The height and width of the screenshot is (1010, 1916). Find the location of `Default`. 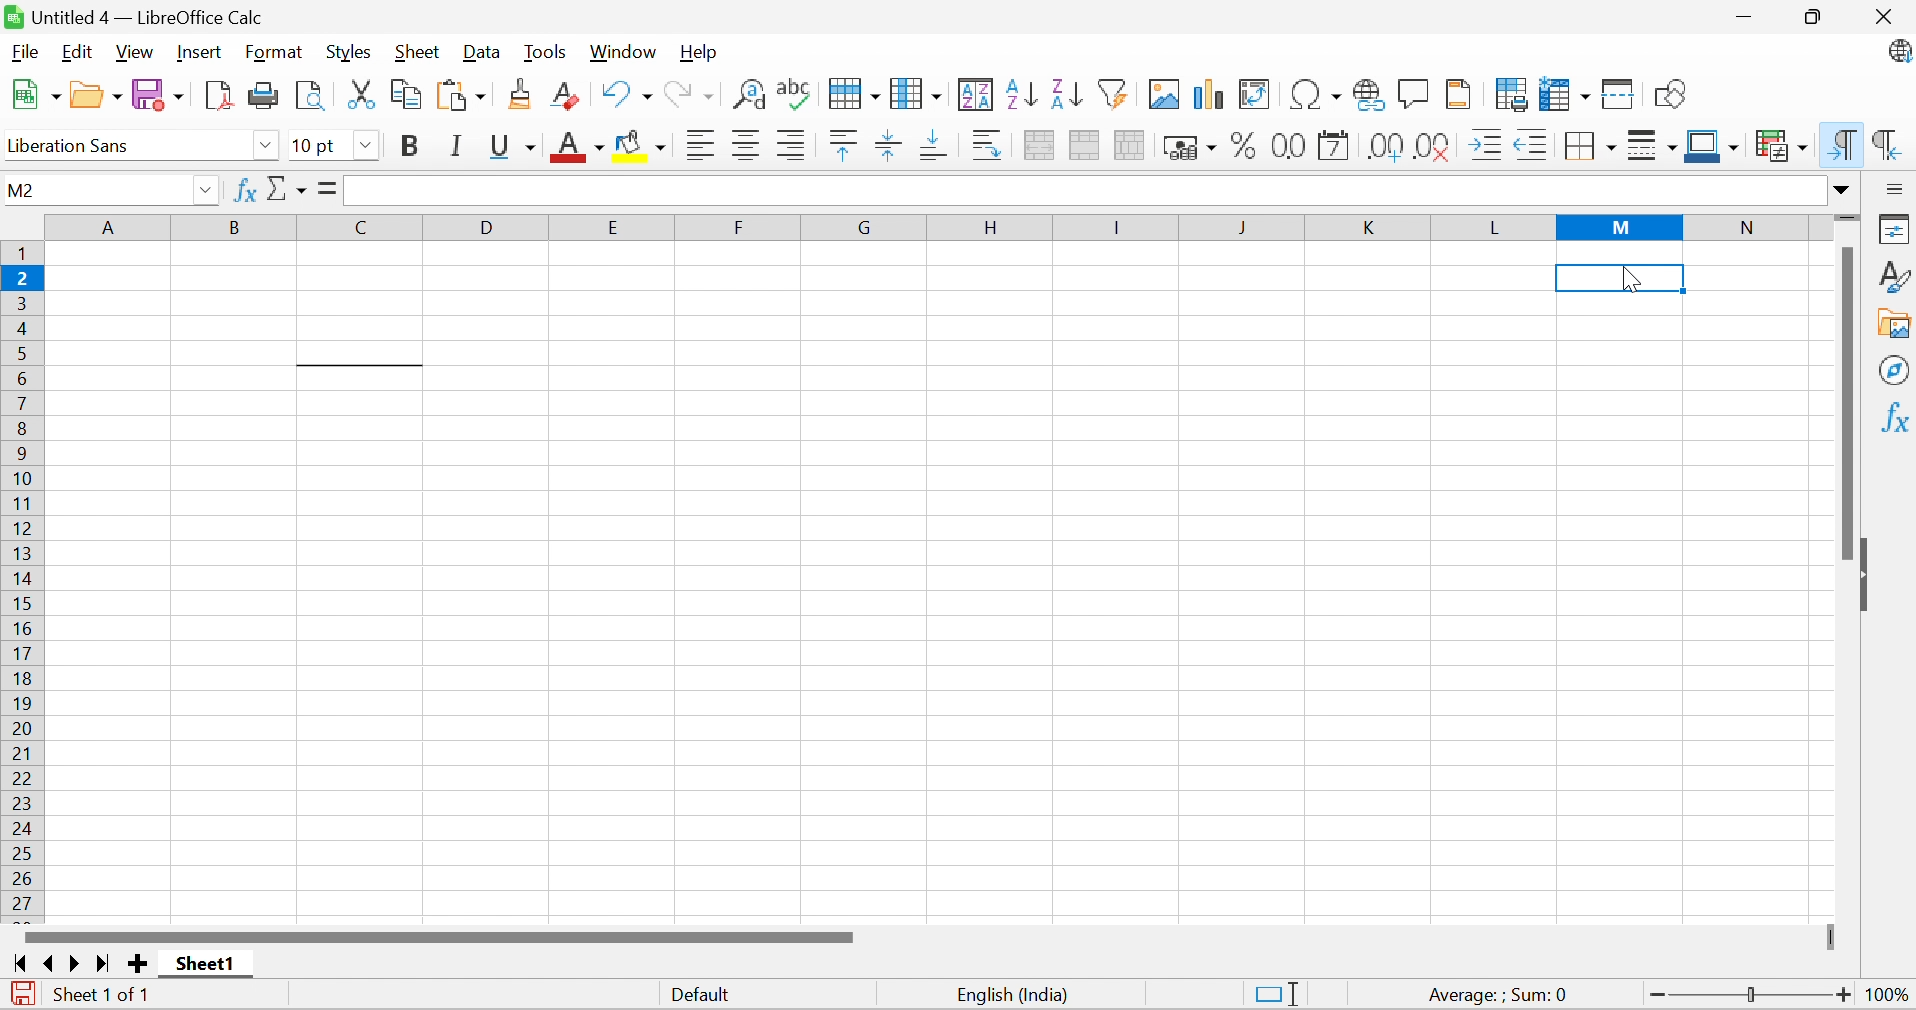

Default is located at coordinates (705, 997).